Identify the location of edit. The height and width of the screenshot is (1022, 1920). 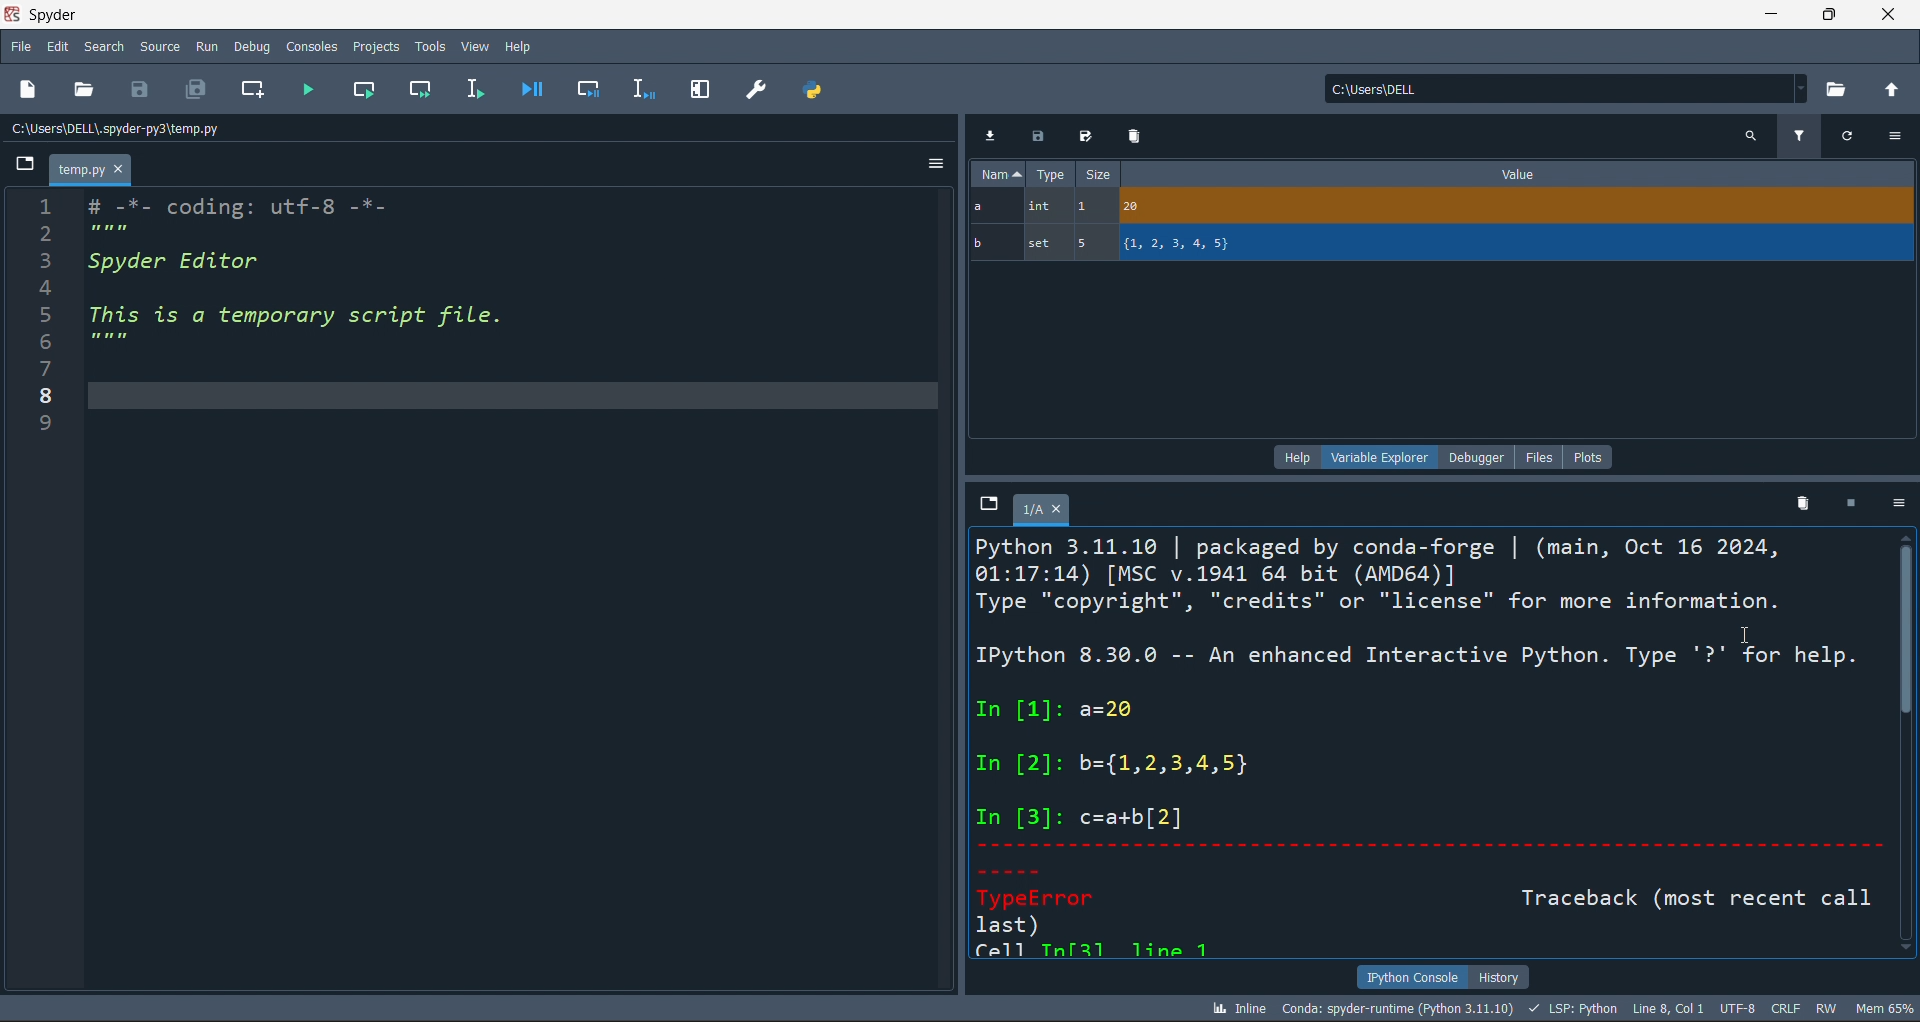
(59, 49).